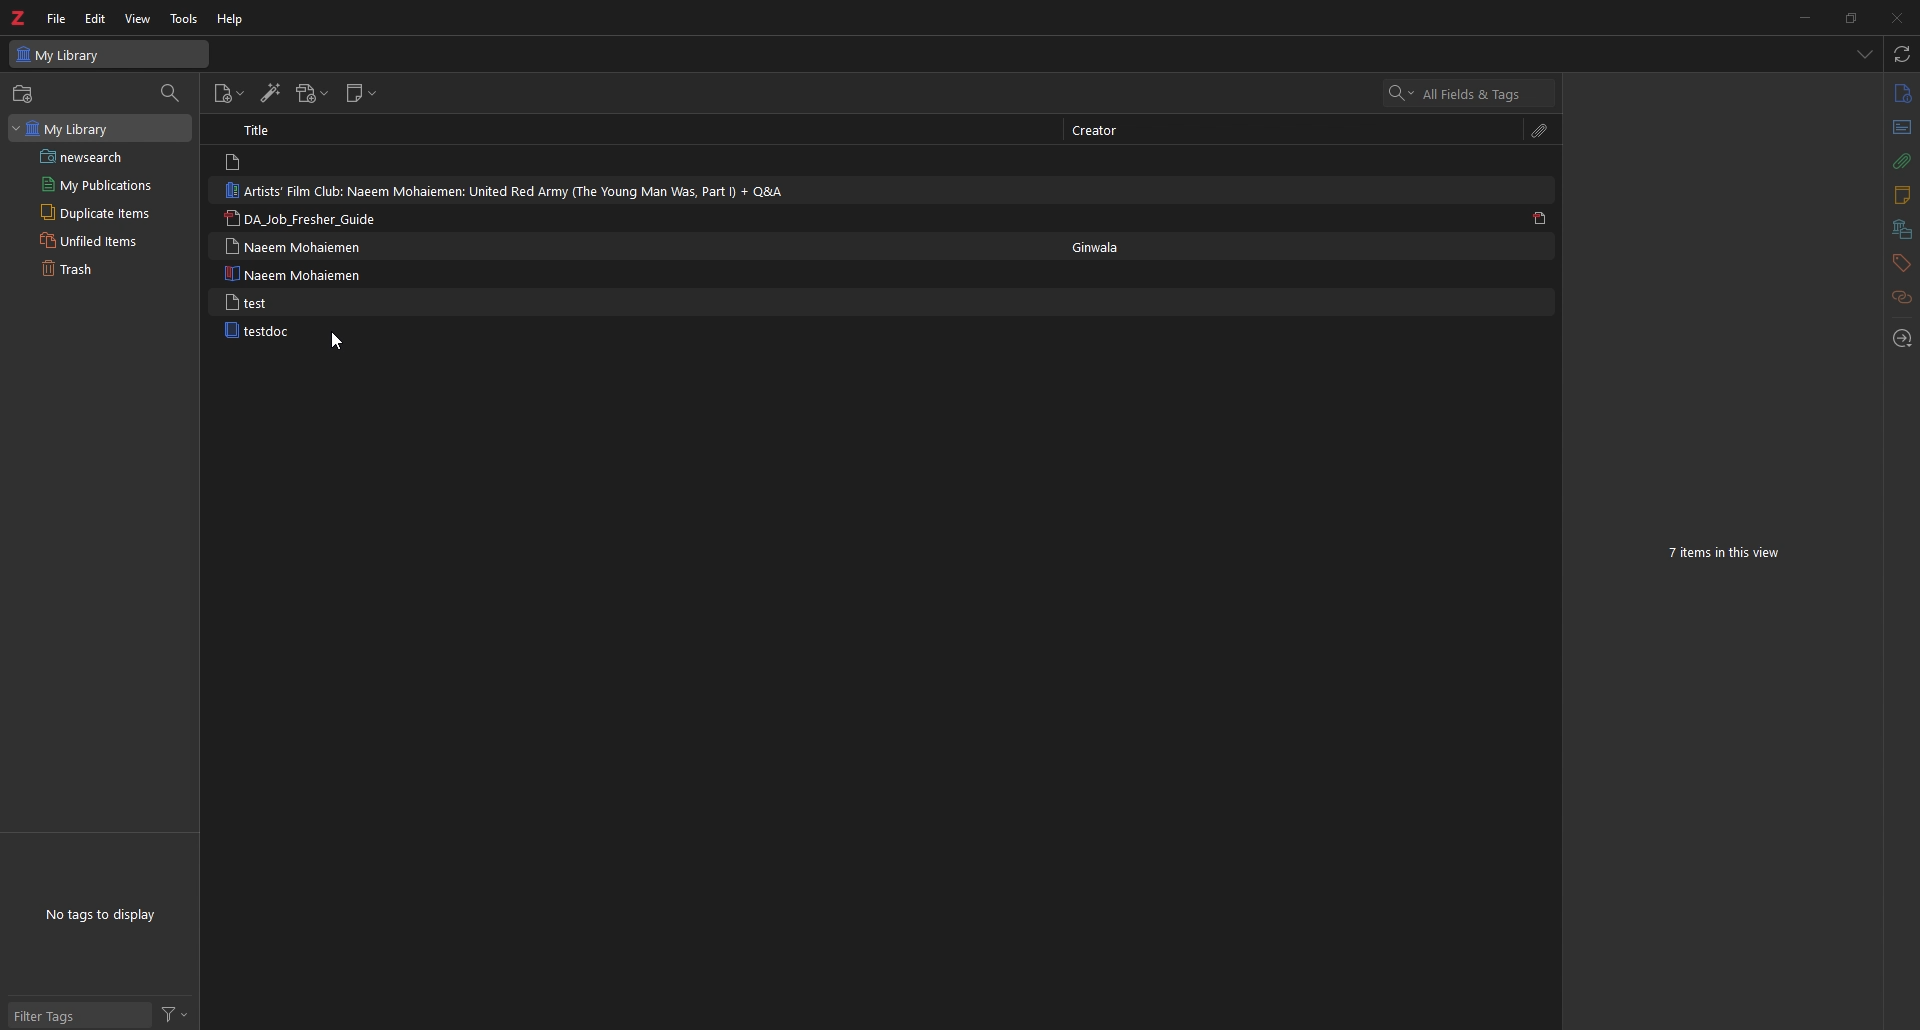 The image size is (1920, 1030). I want to click on minimize, so click(1803, 17).